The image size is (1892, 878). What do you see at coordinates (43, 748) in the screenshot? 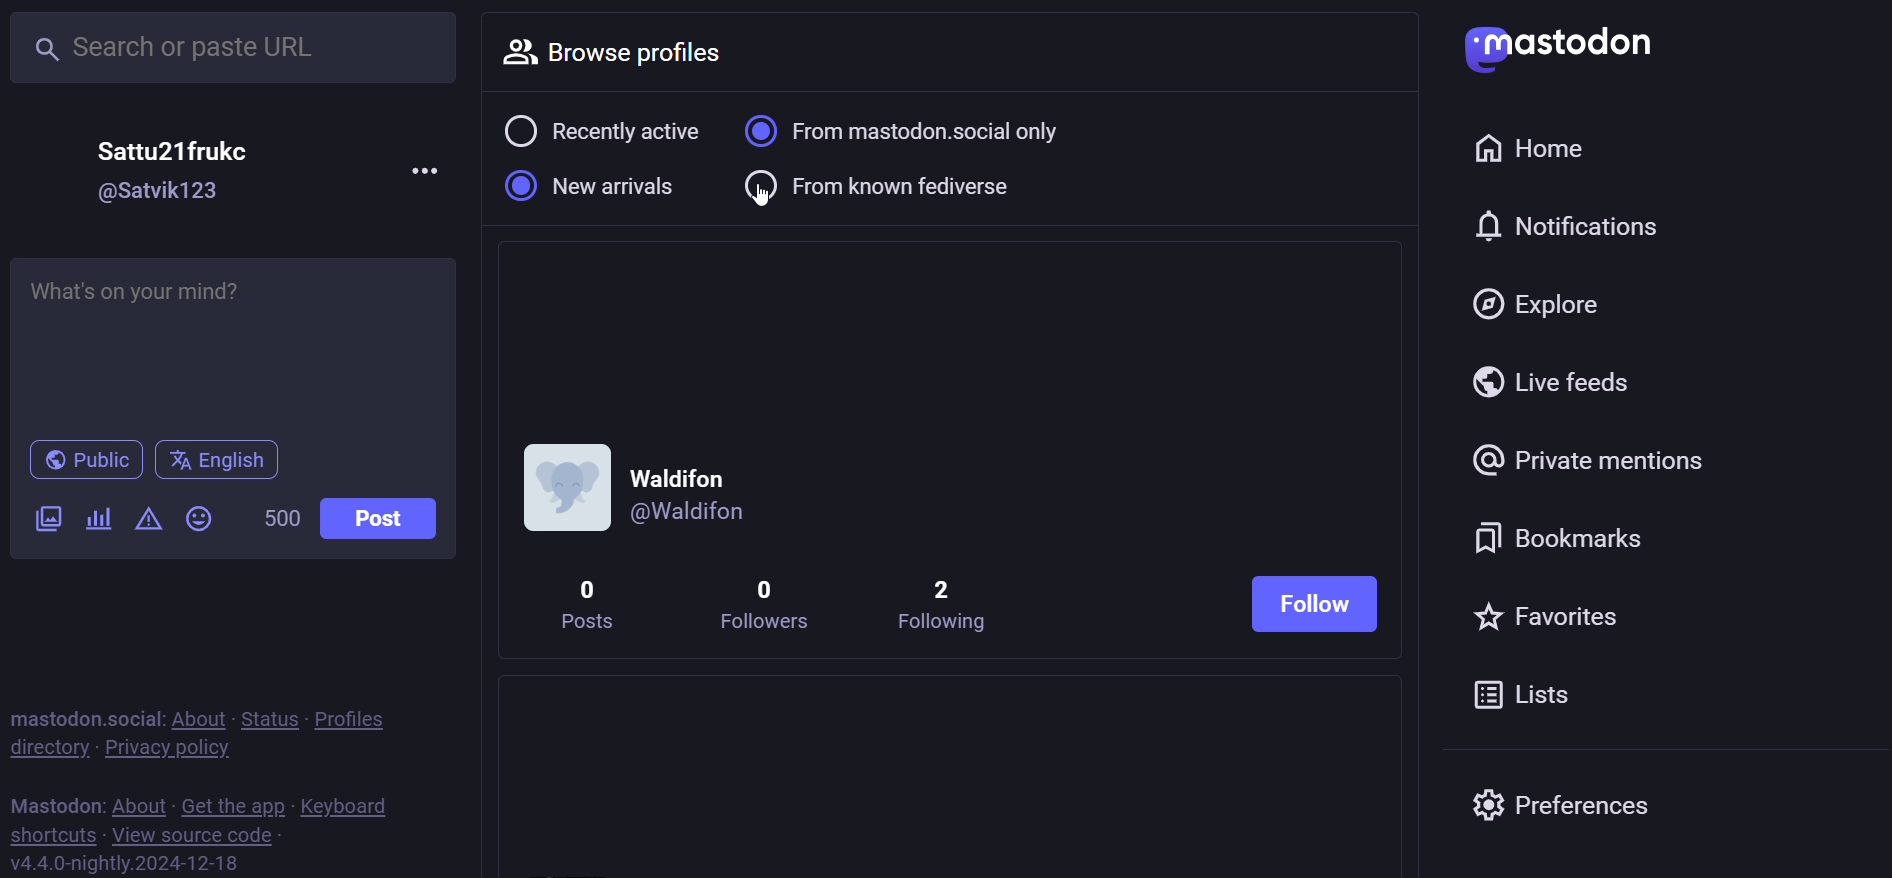
I see `directory` at bounding box center [43, 748].